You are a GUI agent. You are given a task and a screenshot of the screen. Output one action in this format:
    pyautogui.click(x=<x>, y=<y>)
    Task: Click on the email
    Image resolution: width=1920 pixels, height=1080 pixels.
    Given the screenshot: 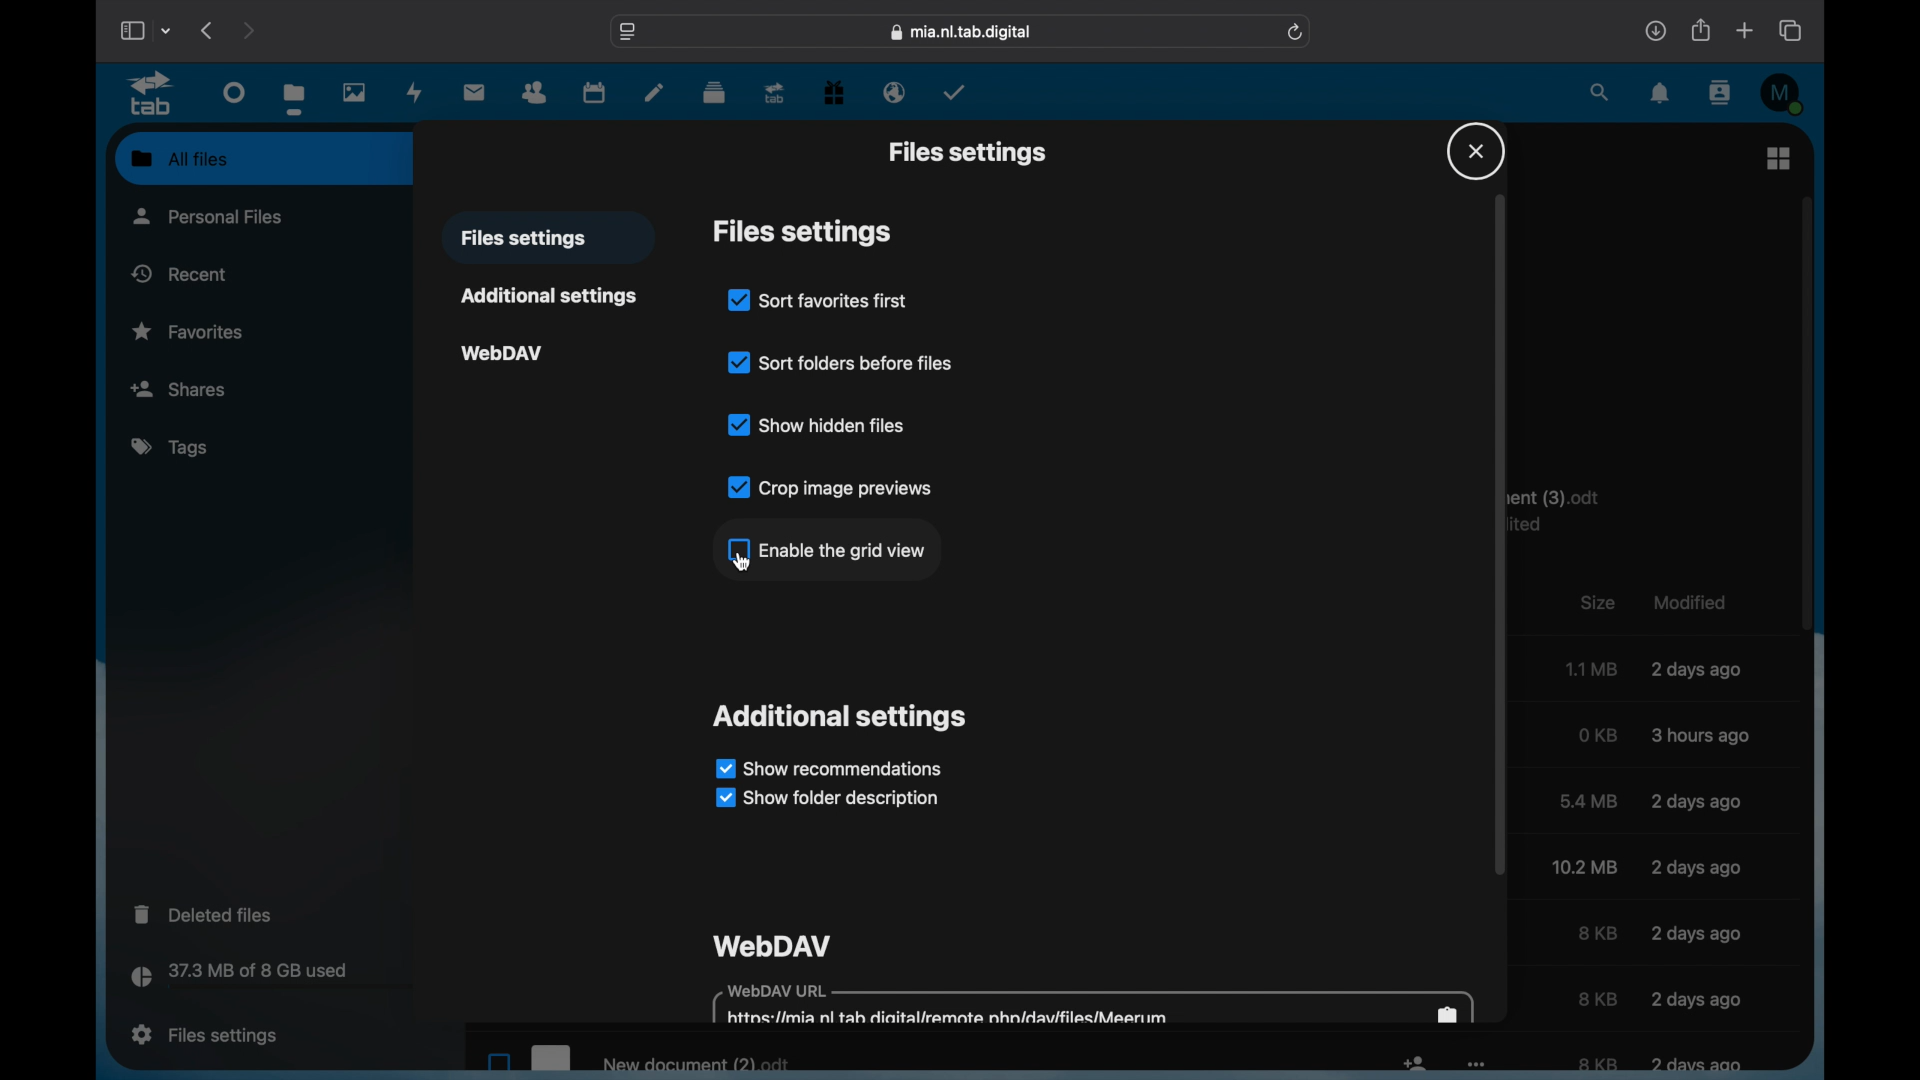 What is the action you would take?
    pyautogui.click(x=894, y=93)
    